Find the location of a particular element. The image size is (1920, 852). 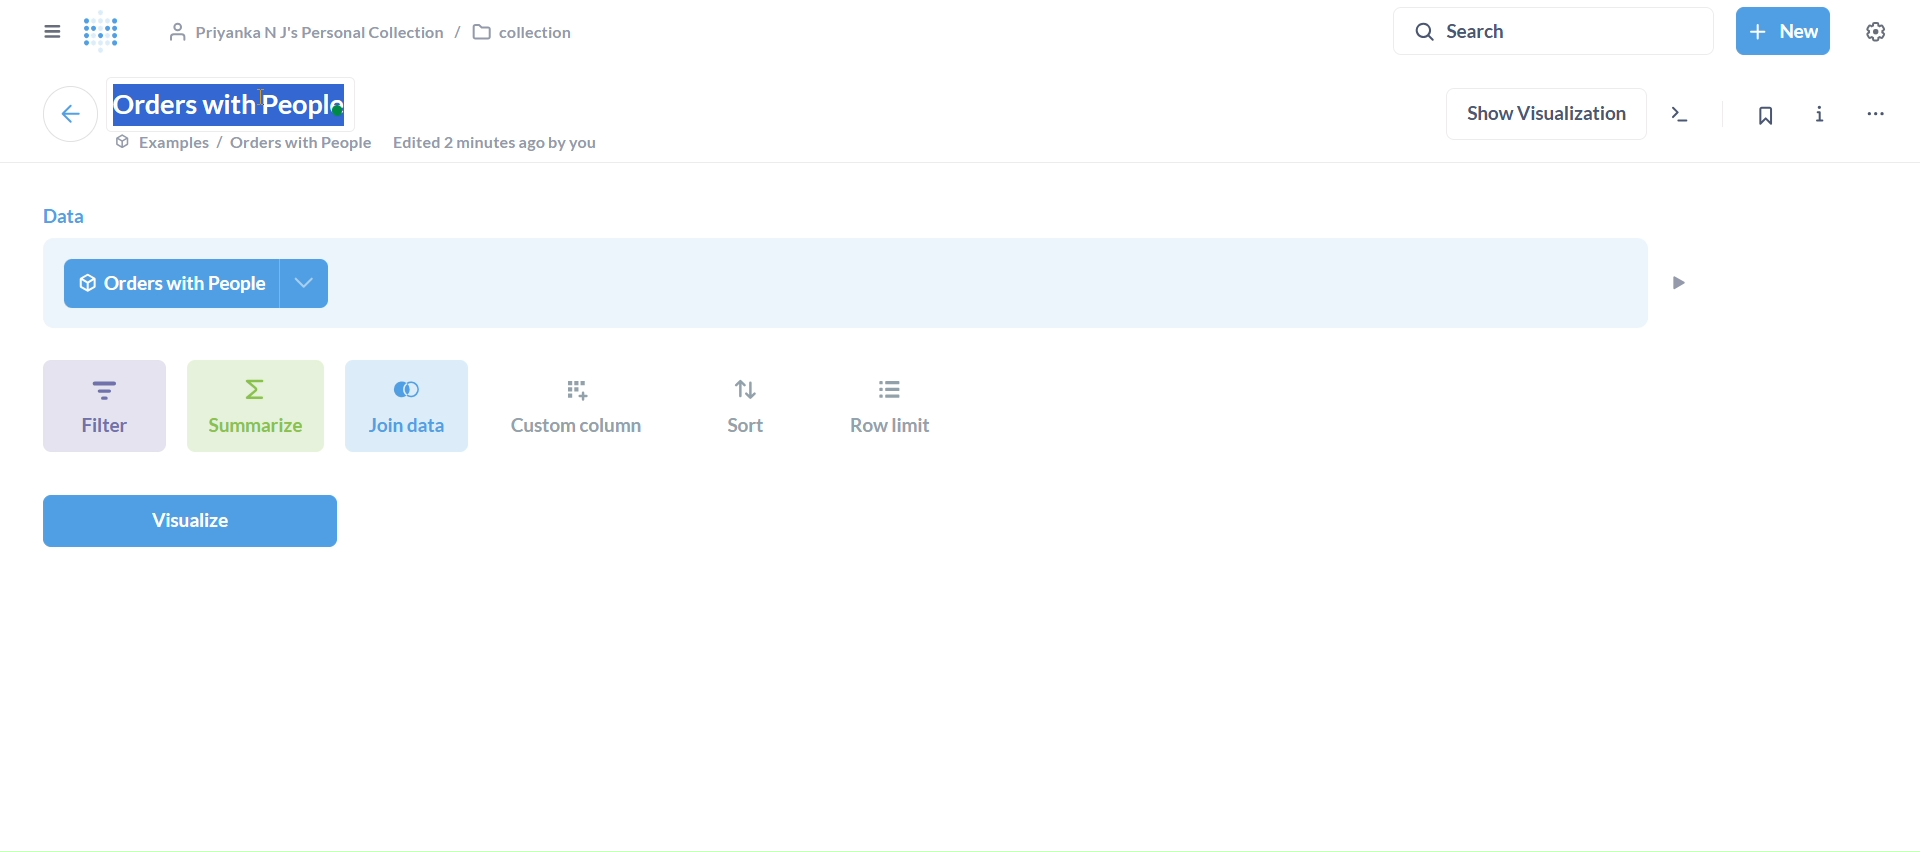

show visualization is located at coordinates (1548, 116).